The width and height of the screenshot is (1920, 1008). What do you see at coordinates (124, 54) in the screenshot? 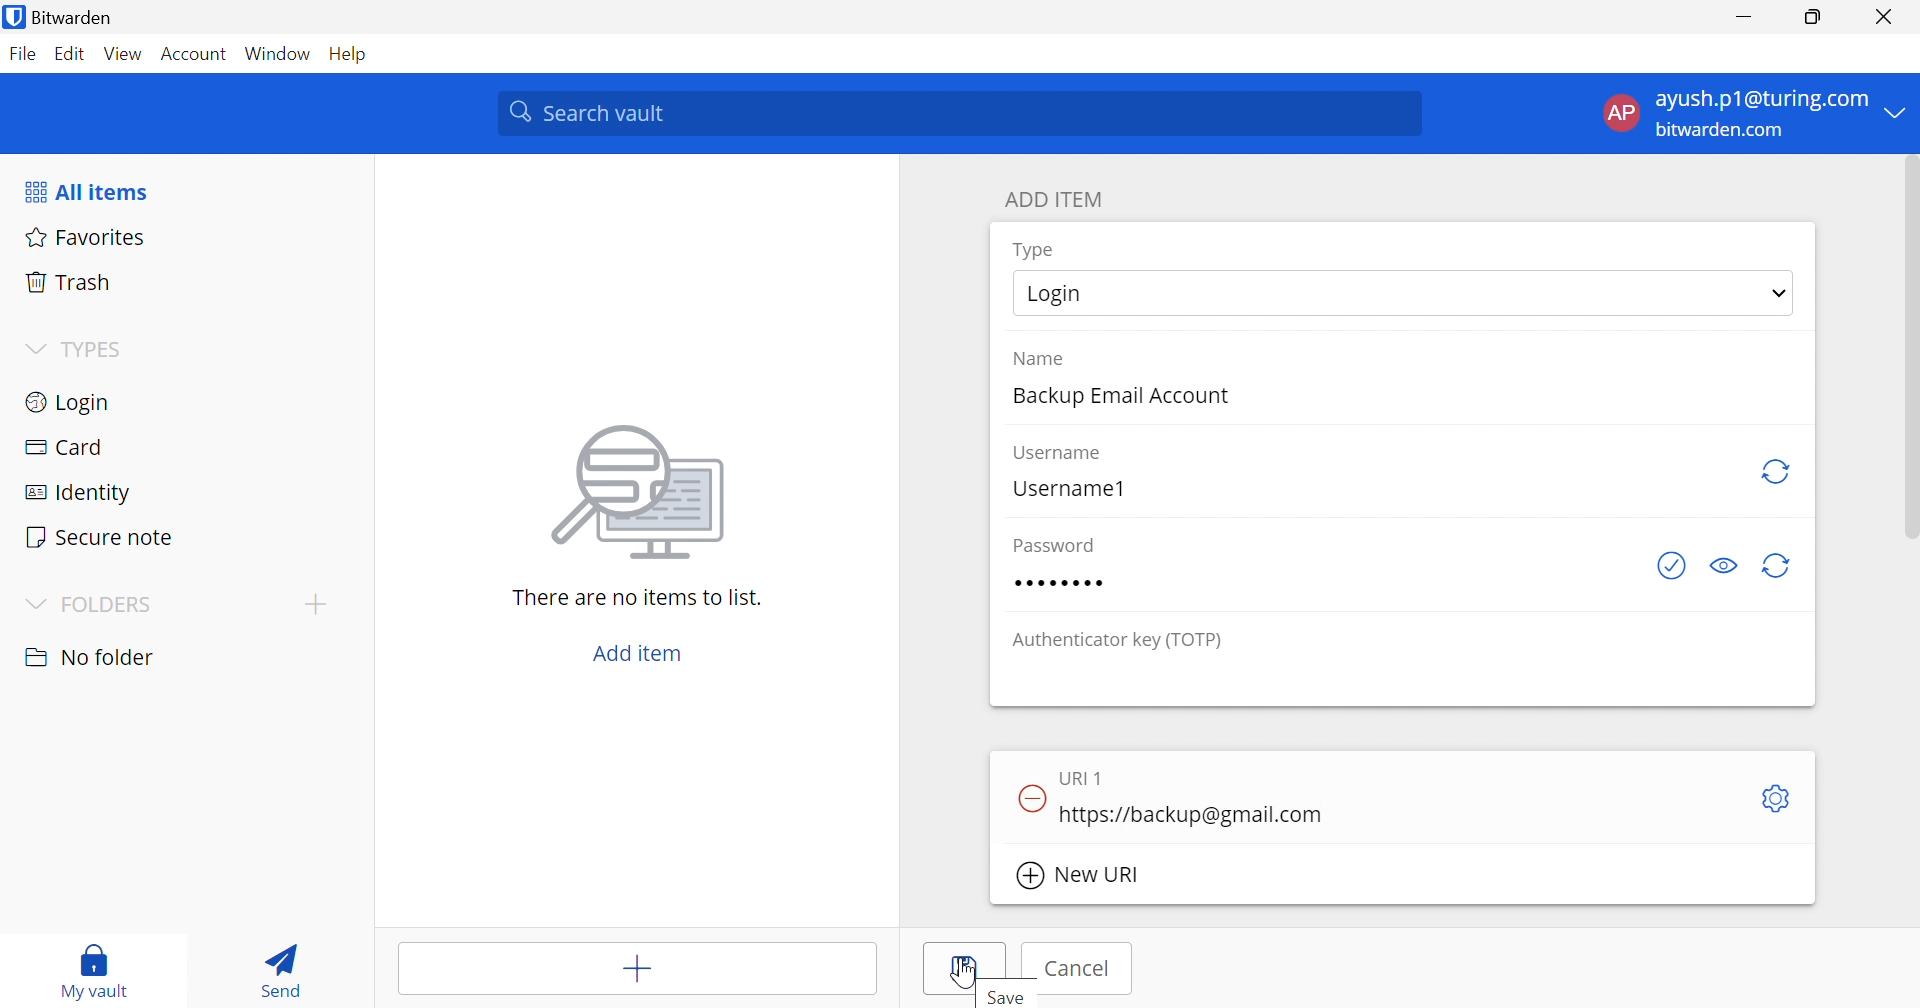
I see `View` at bounding box center [124, 54].